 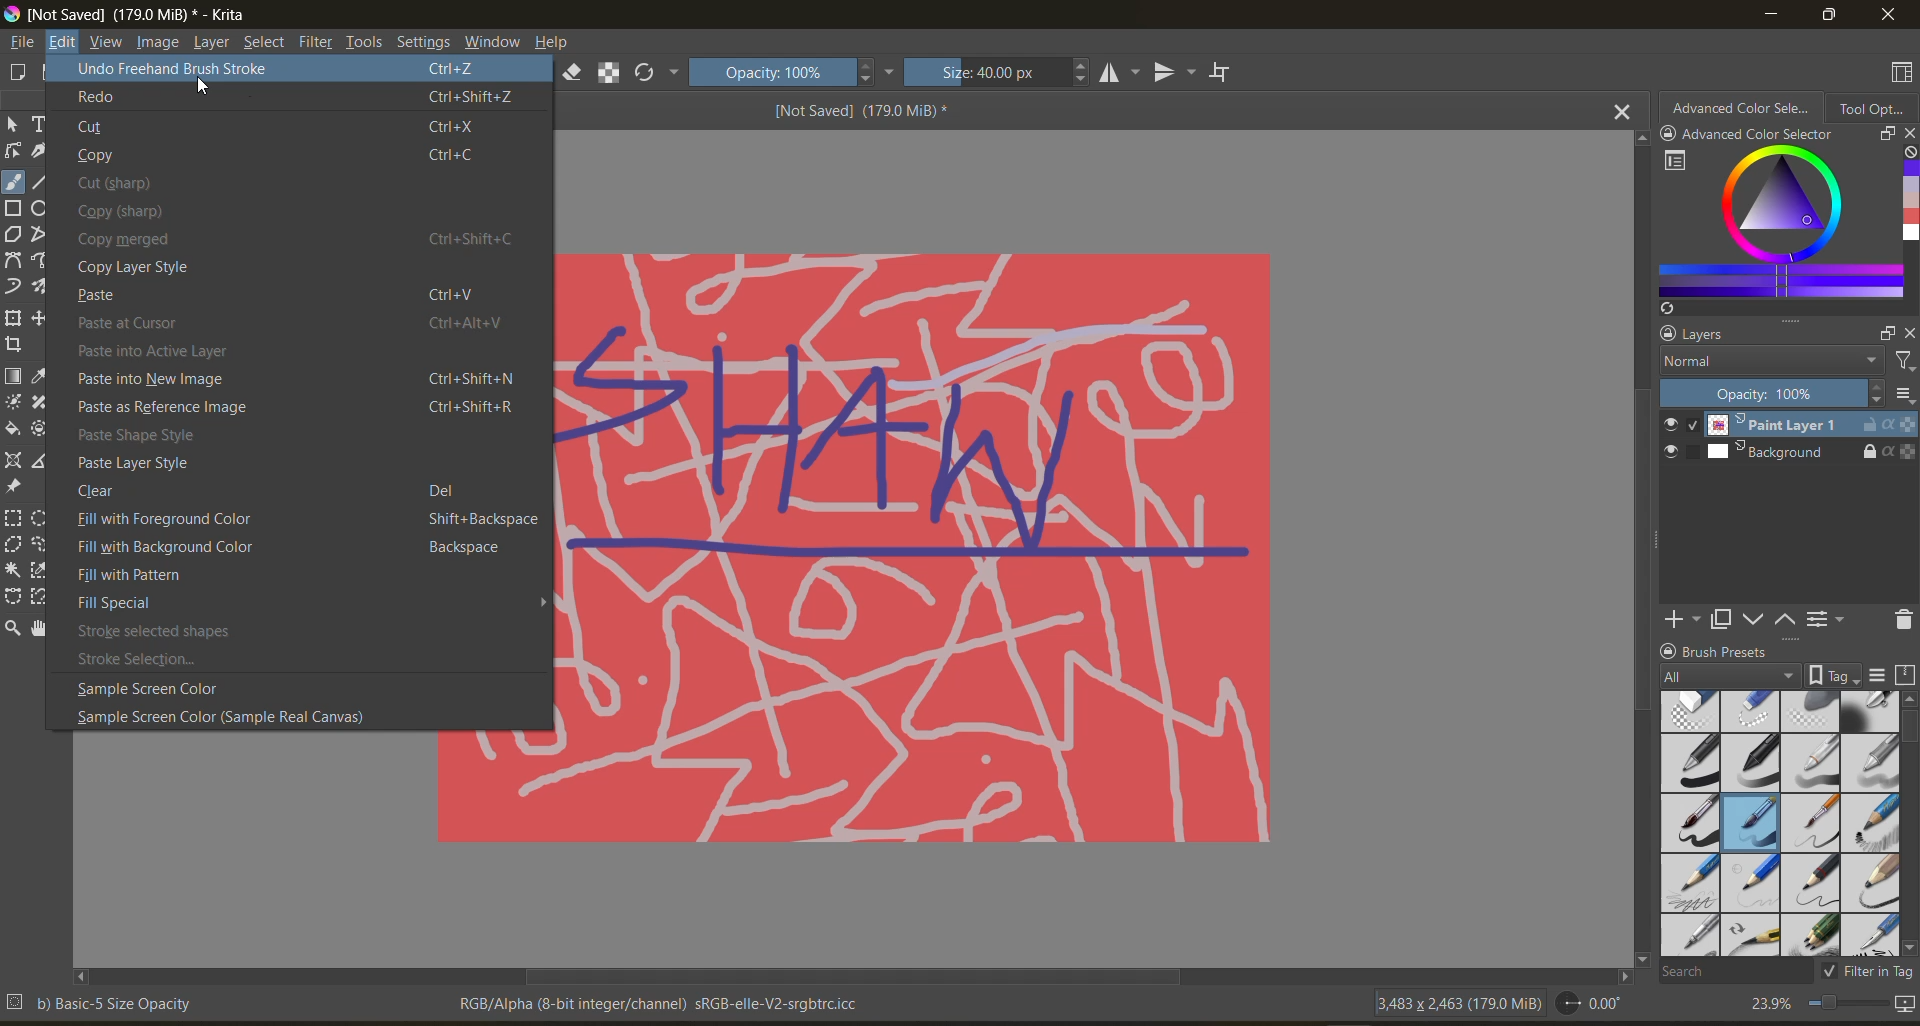 I want to click on Similar color selection tool, so click(x=44, y=570).